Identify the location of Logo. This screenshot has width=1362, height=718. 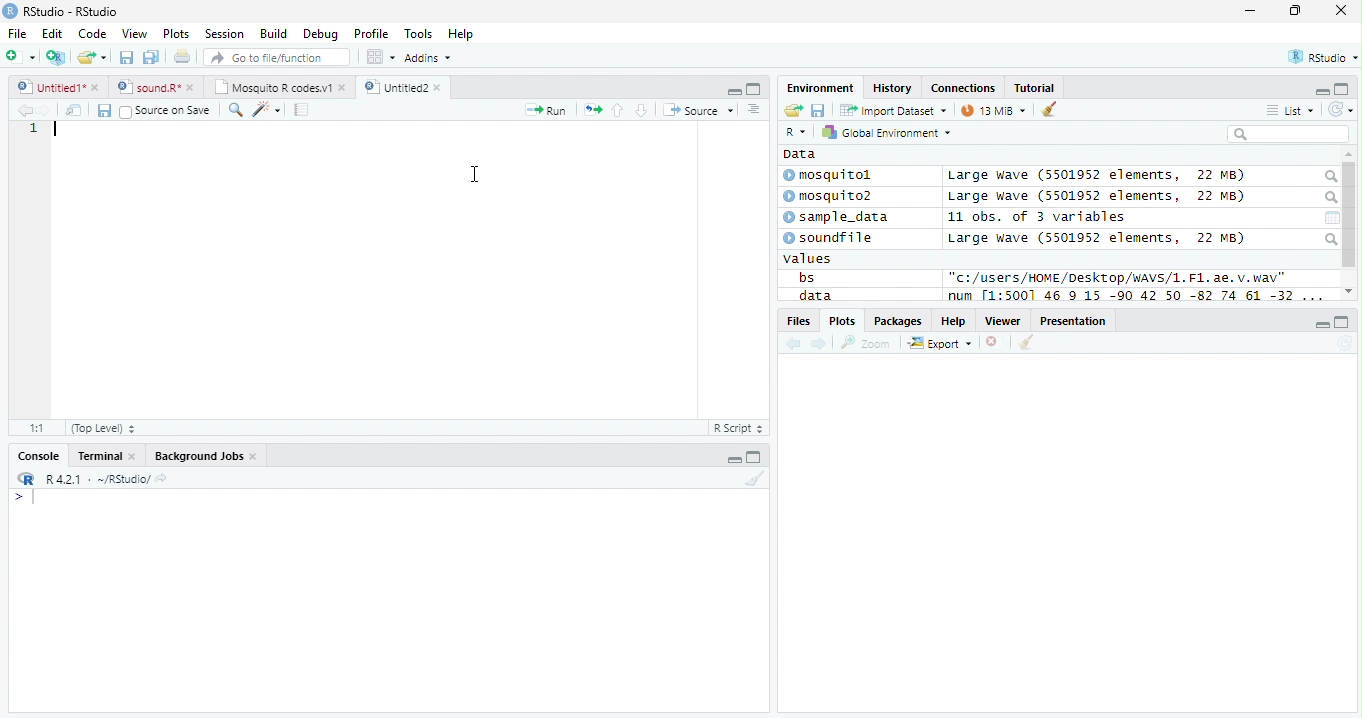
(11, 11).